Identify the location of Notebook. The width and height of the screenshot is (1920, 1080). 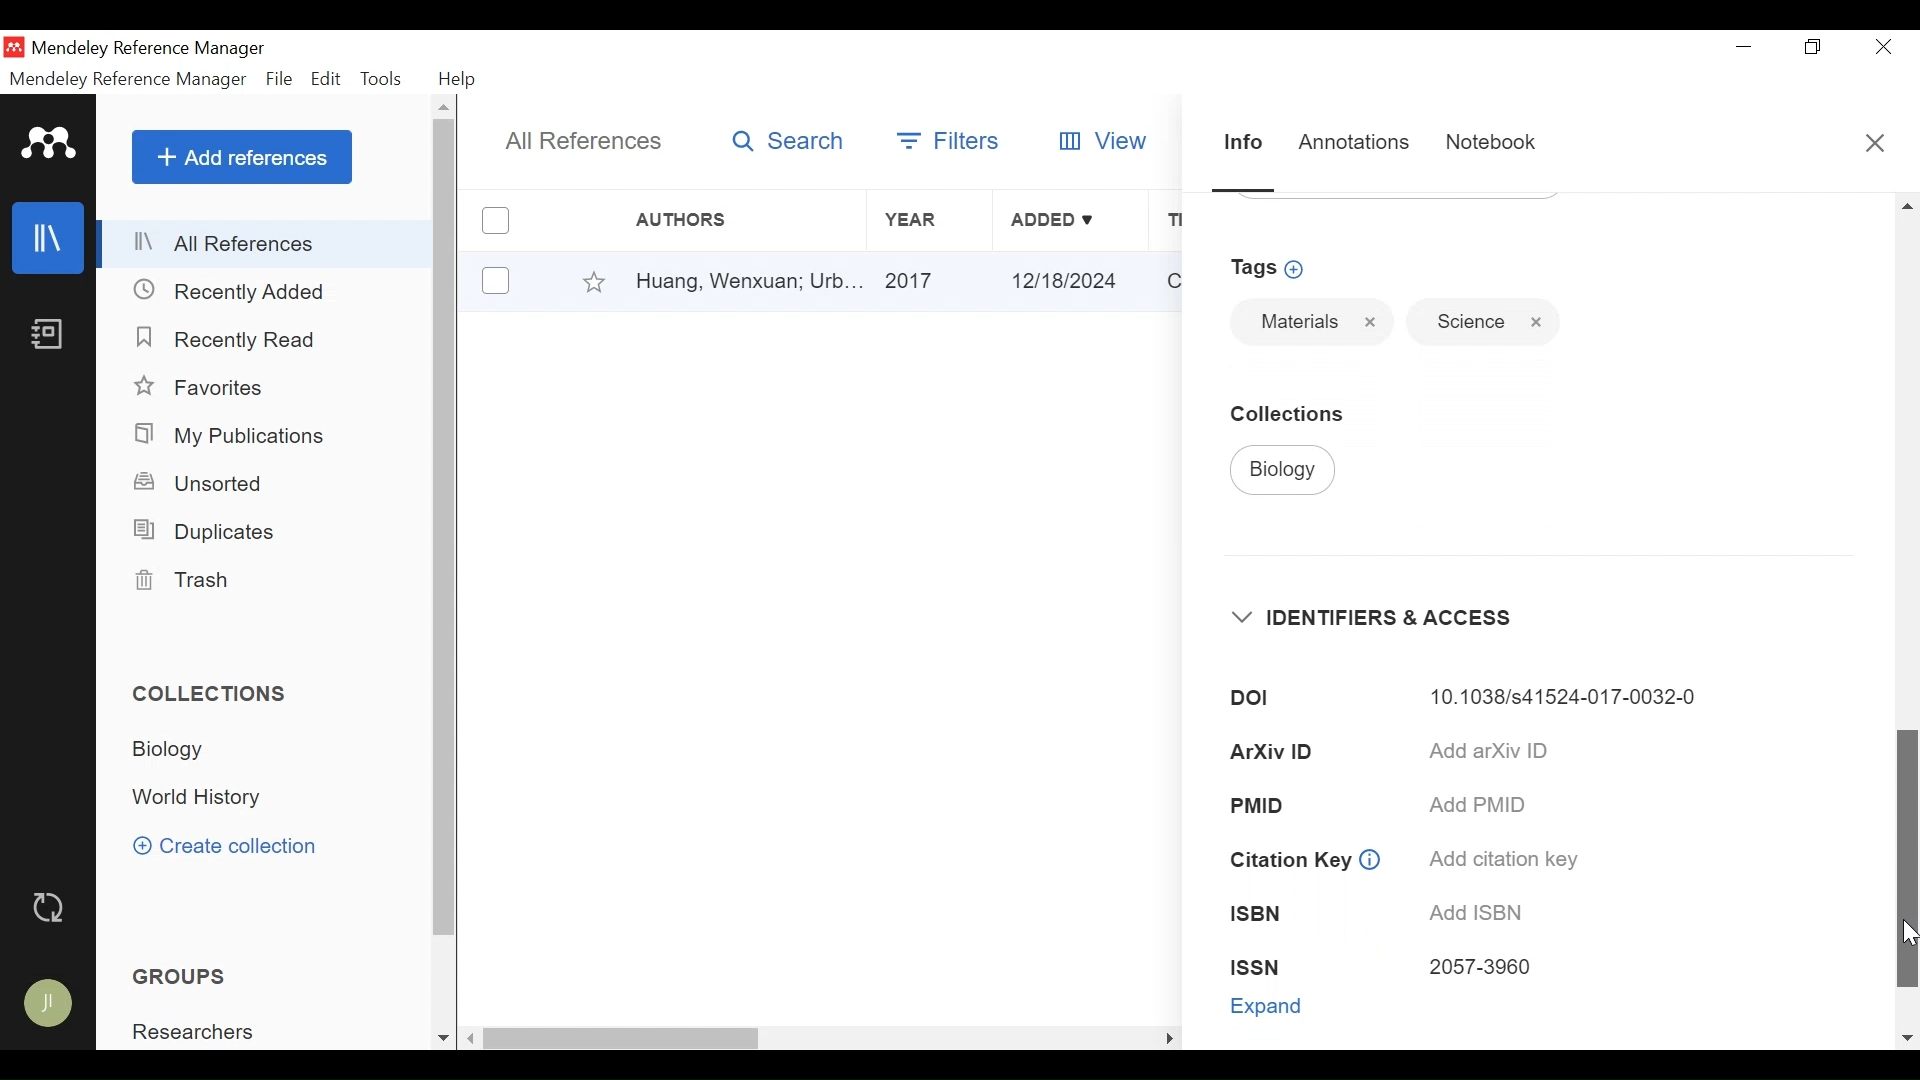
(1490, 143).